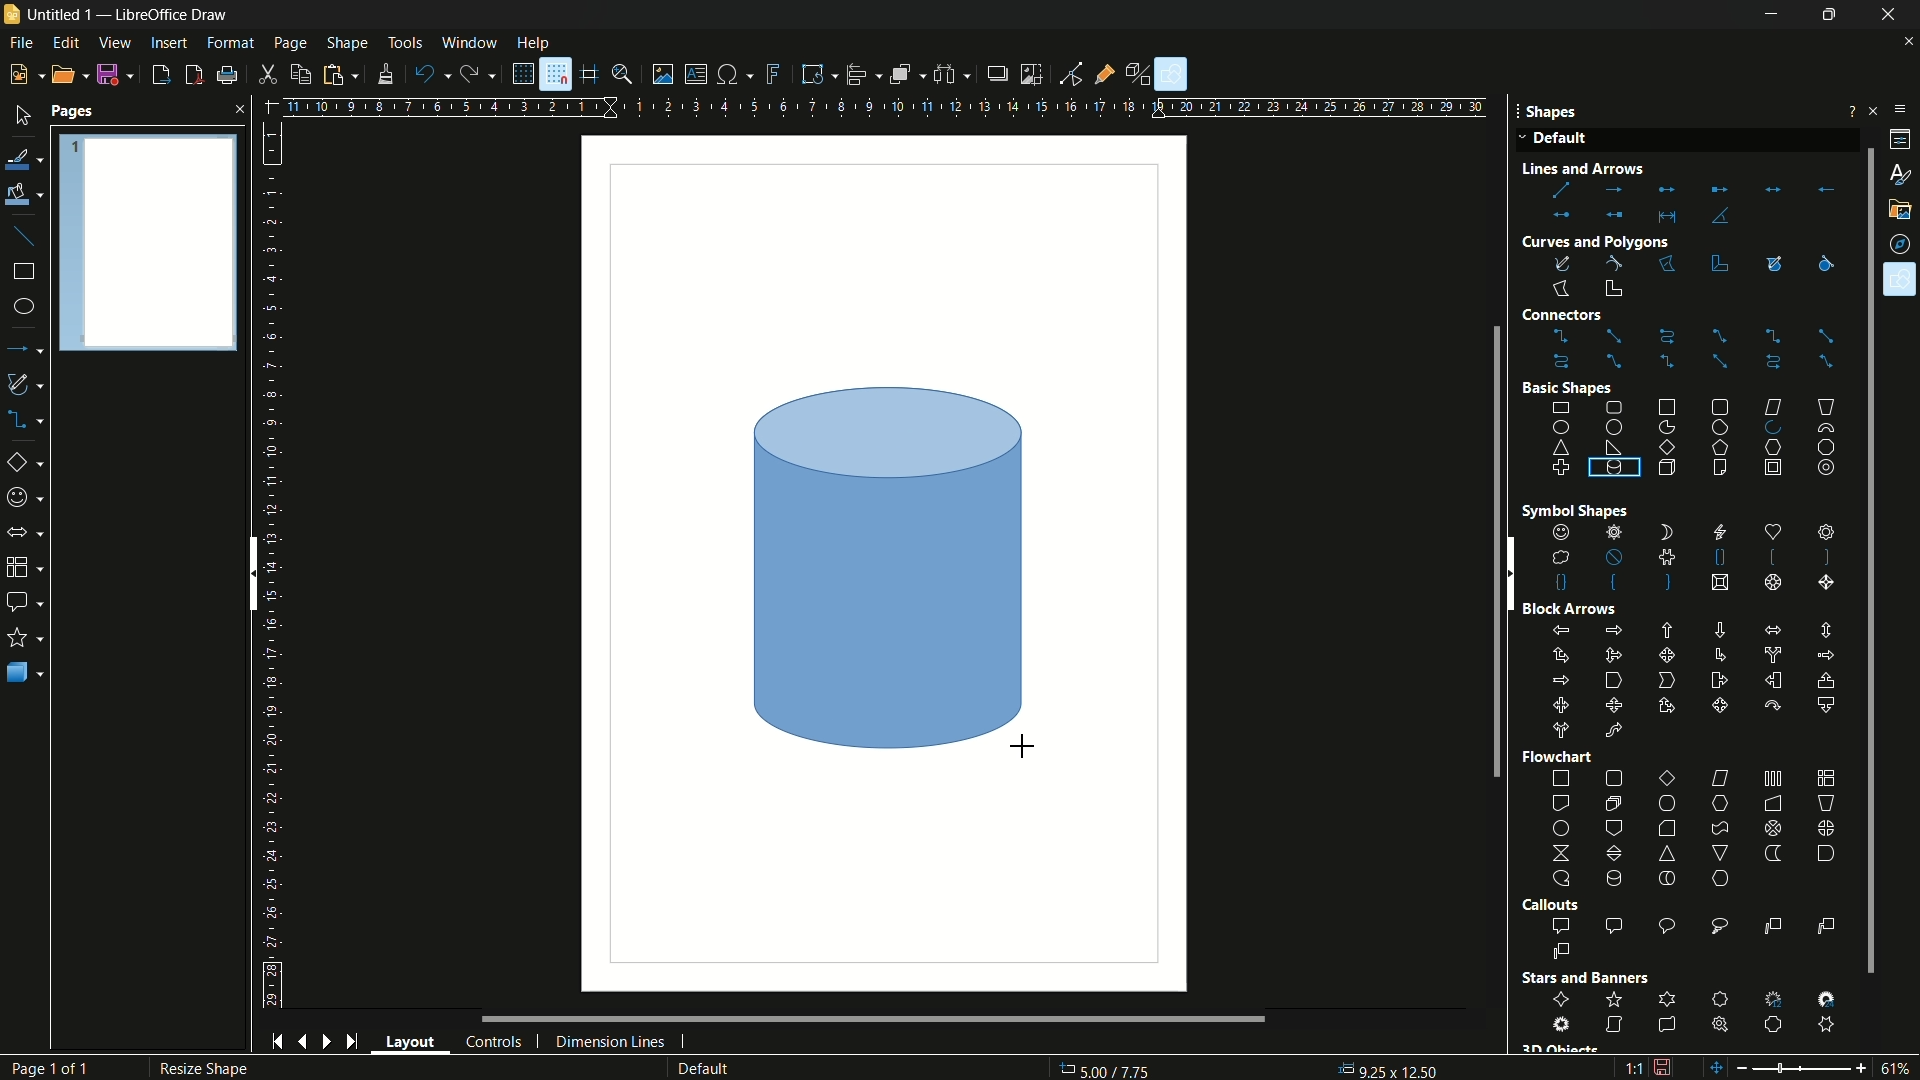 The width and height of the screenshot is (1920, 1080). Describe the element at coordinates (1387, 1065) in the screenshot. I see `0.00` at that location.